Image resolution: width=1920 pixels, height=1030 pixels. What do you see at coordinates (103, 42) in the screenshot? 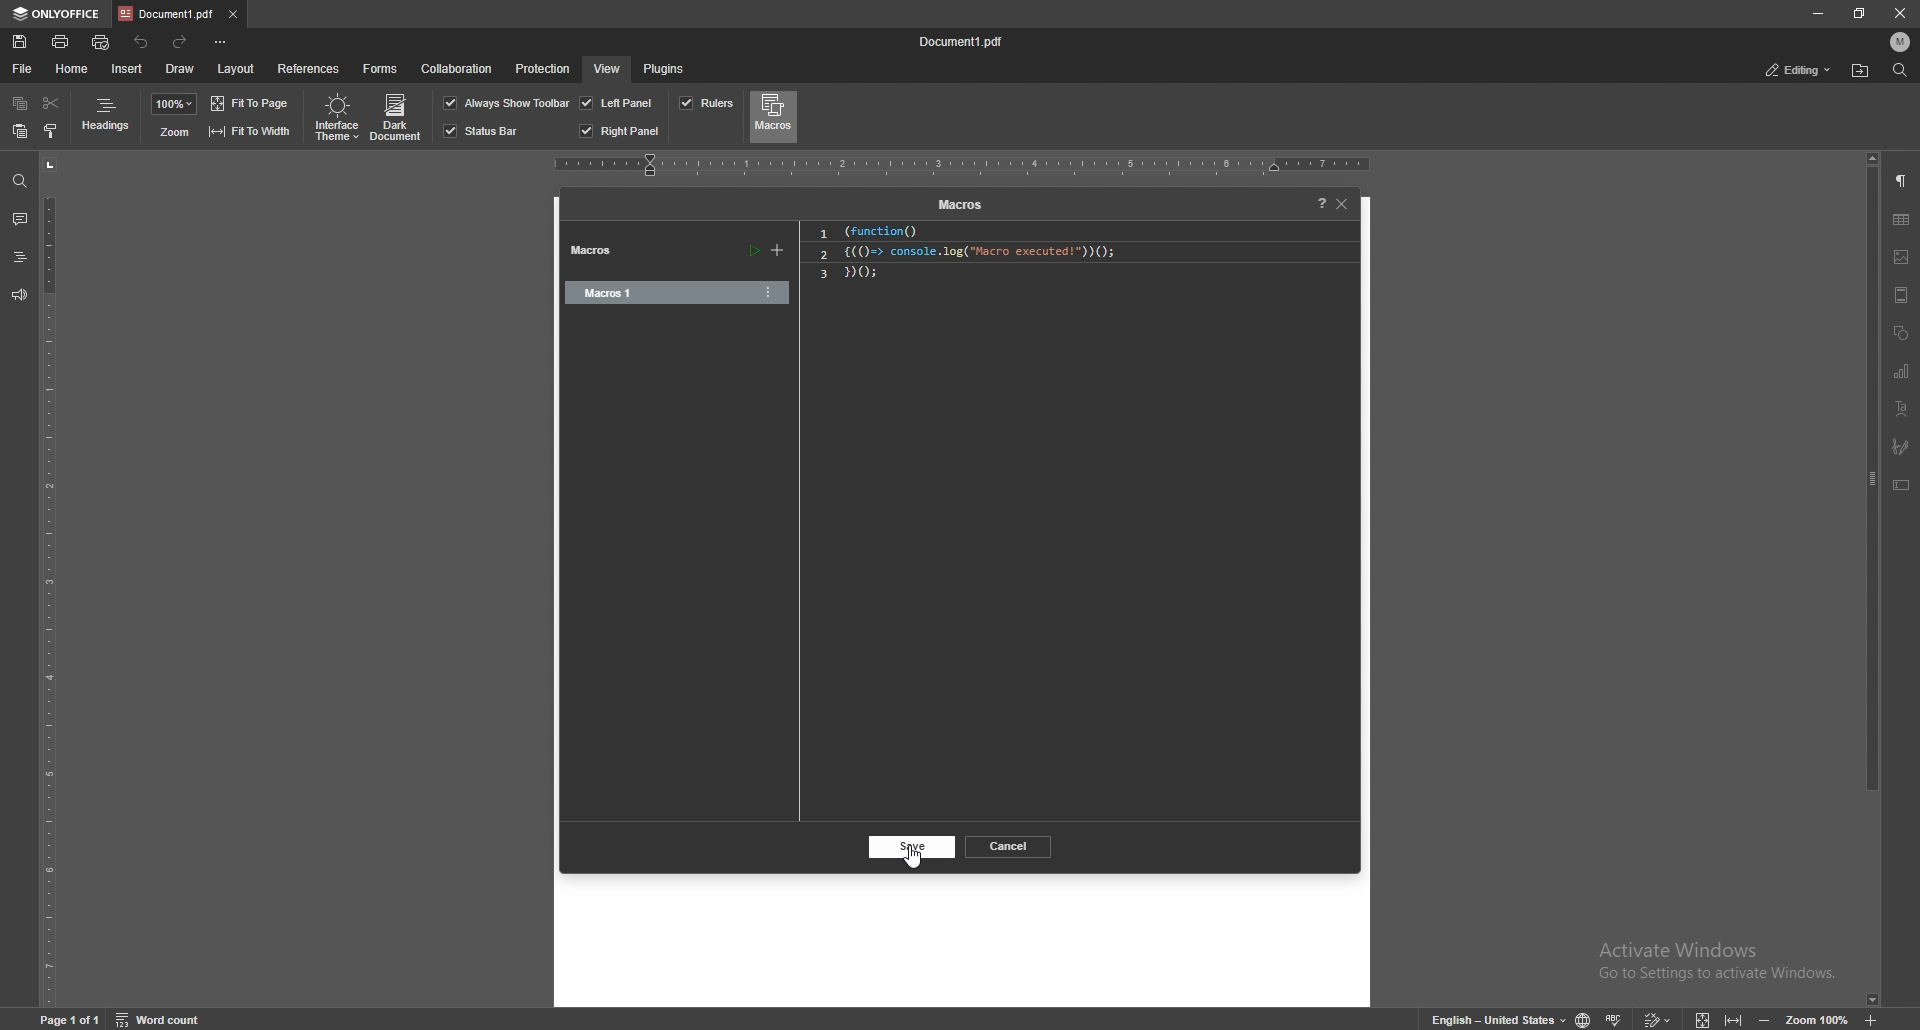
I see `quick print` at bounding box center [103, 42].